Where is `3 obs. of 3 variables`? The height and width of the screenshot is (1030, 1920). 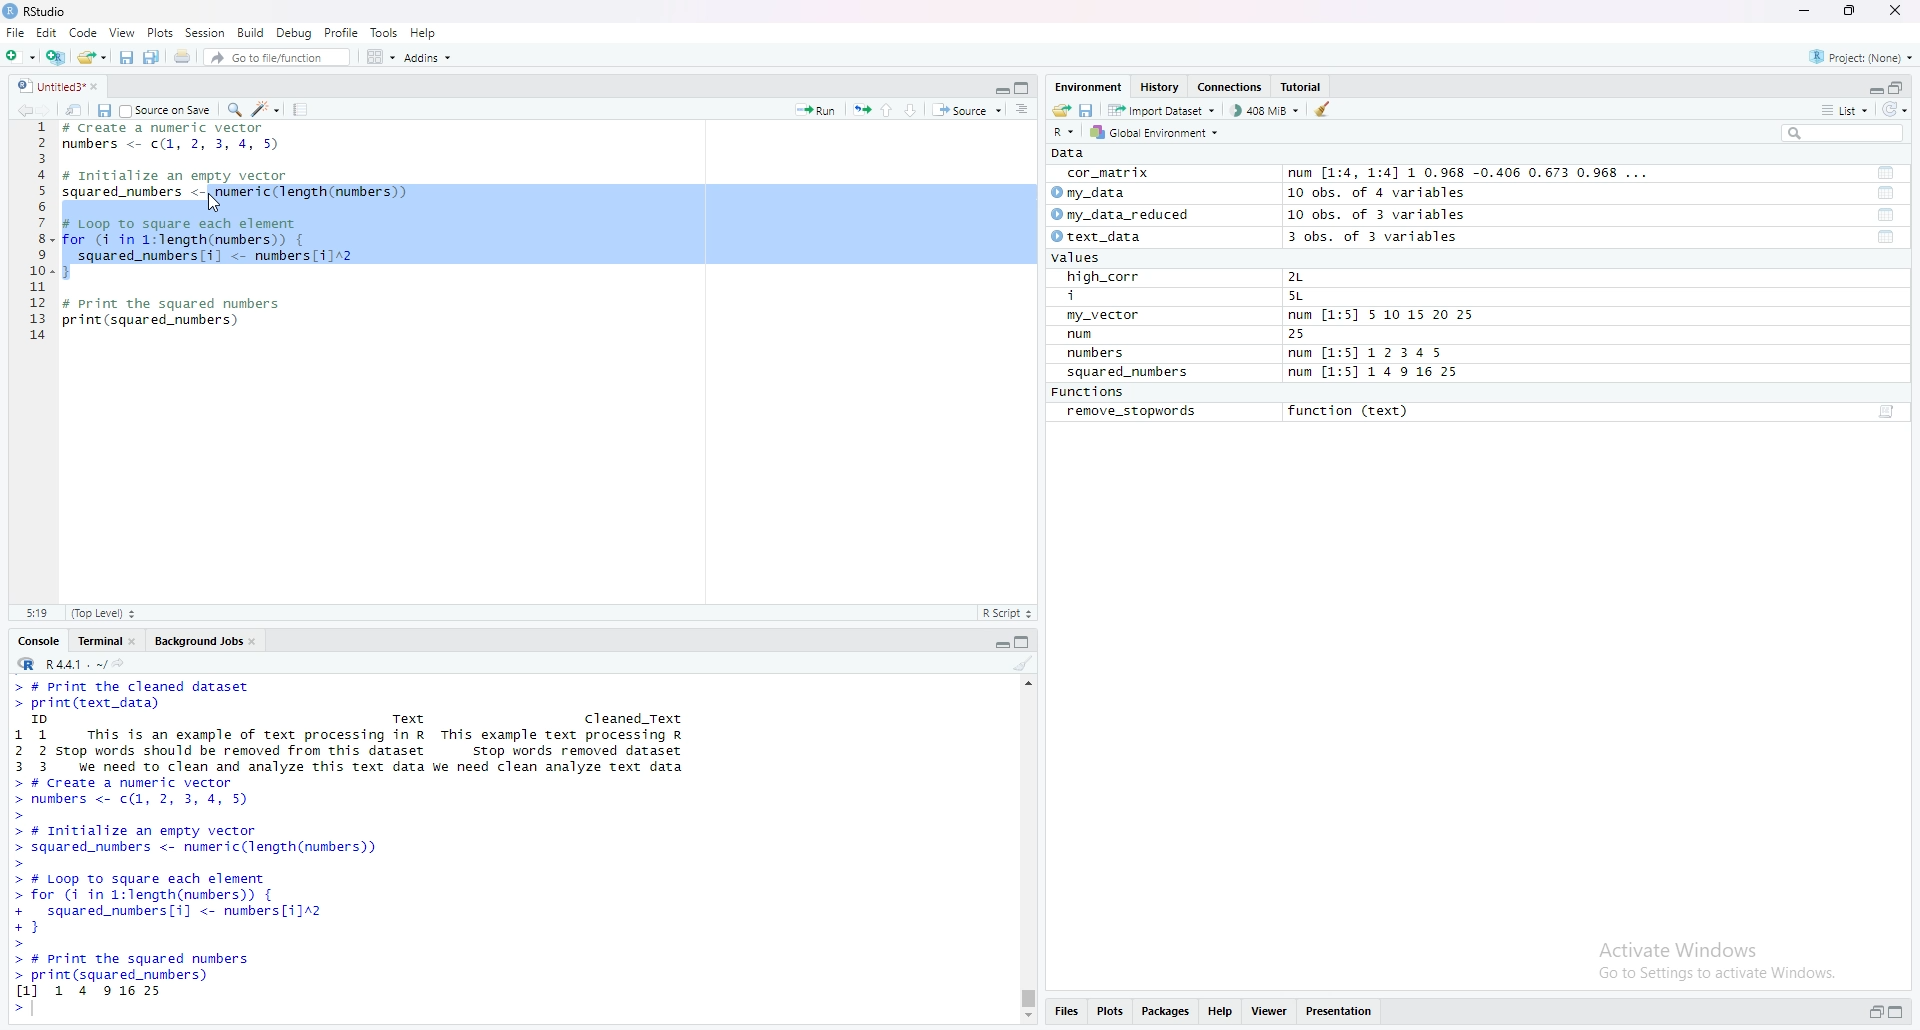 3 obs. of 3 variables is located at coordinates (1385, 238).